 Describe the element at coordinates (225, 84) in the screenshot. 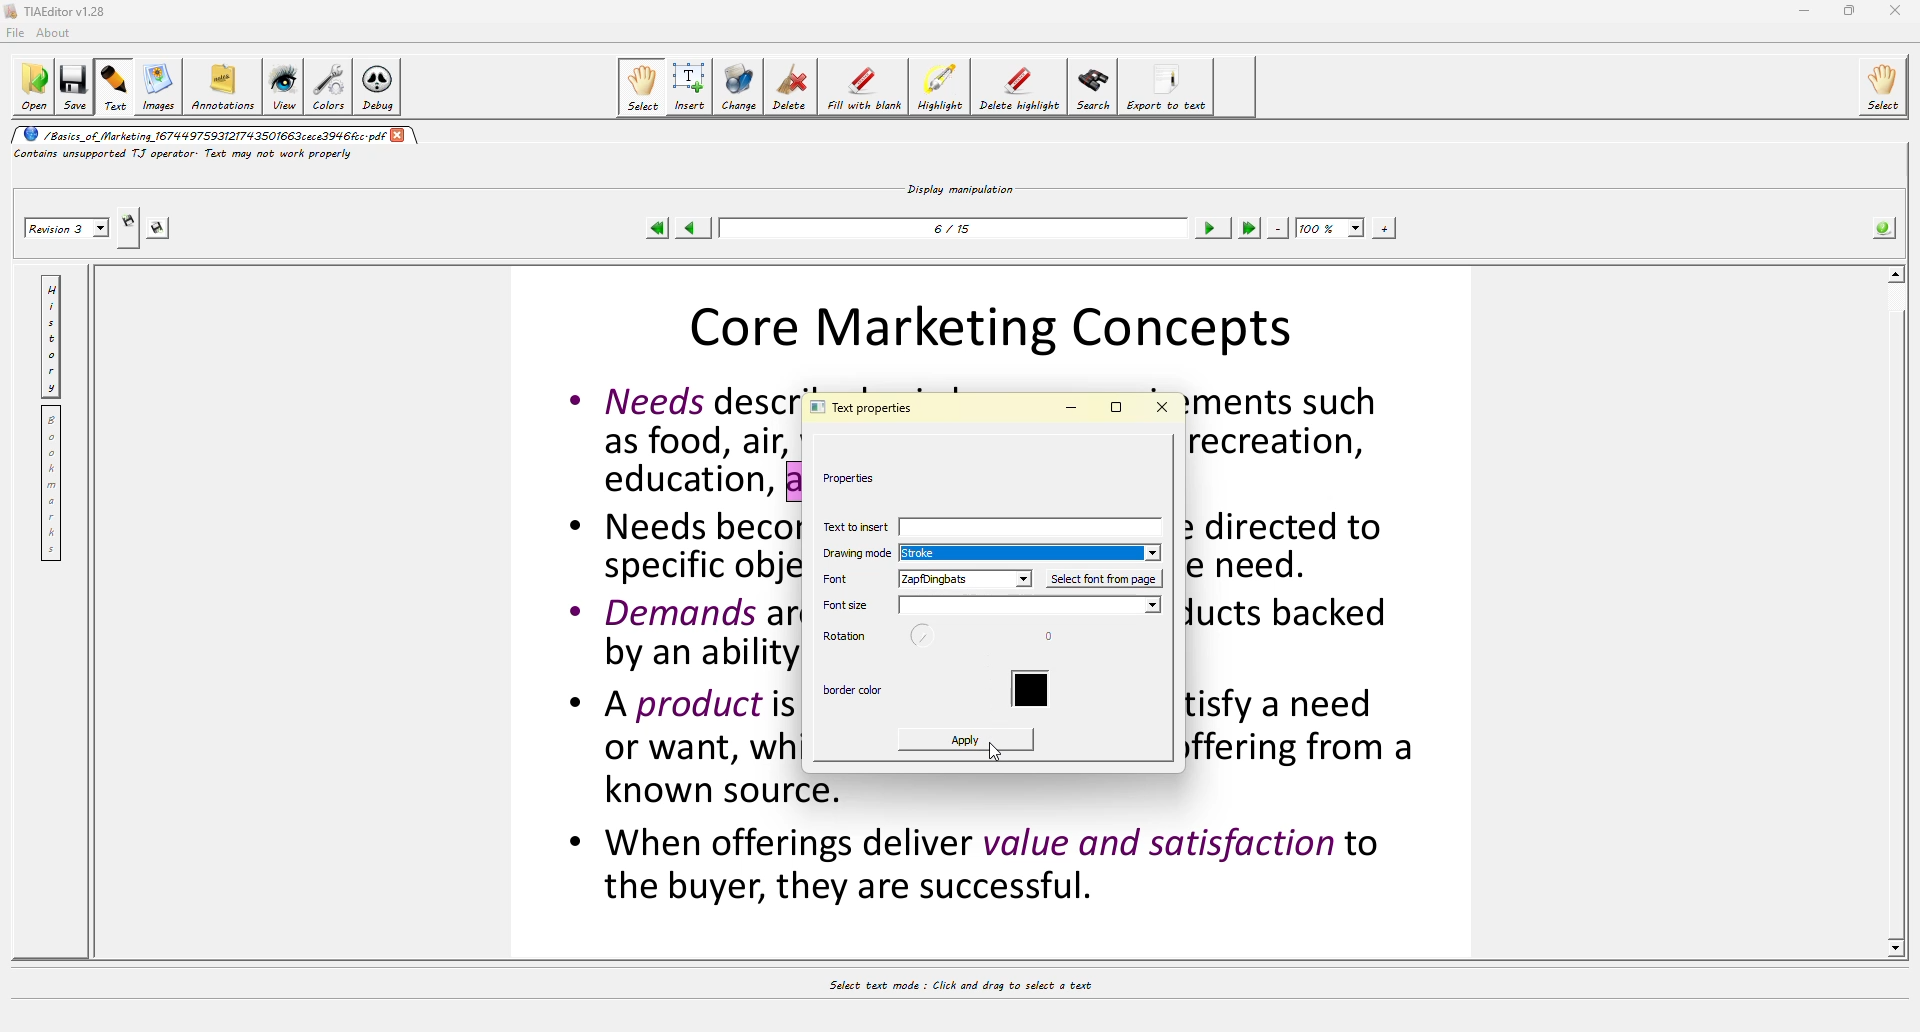

I see `annotations` at that location.